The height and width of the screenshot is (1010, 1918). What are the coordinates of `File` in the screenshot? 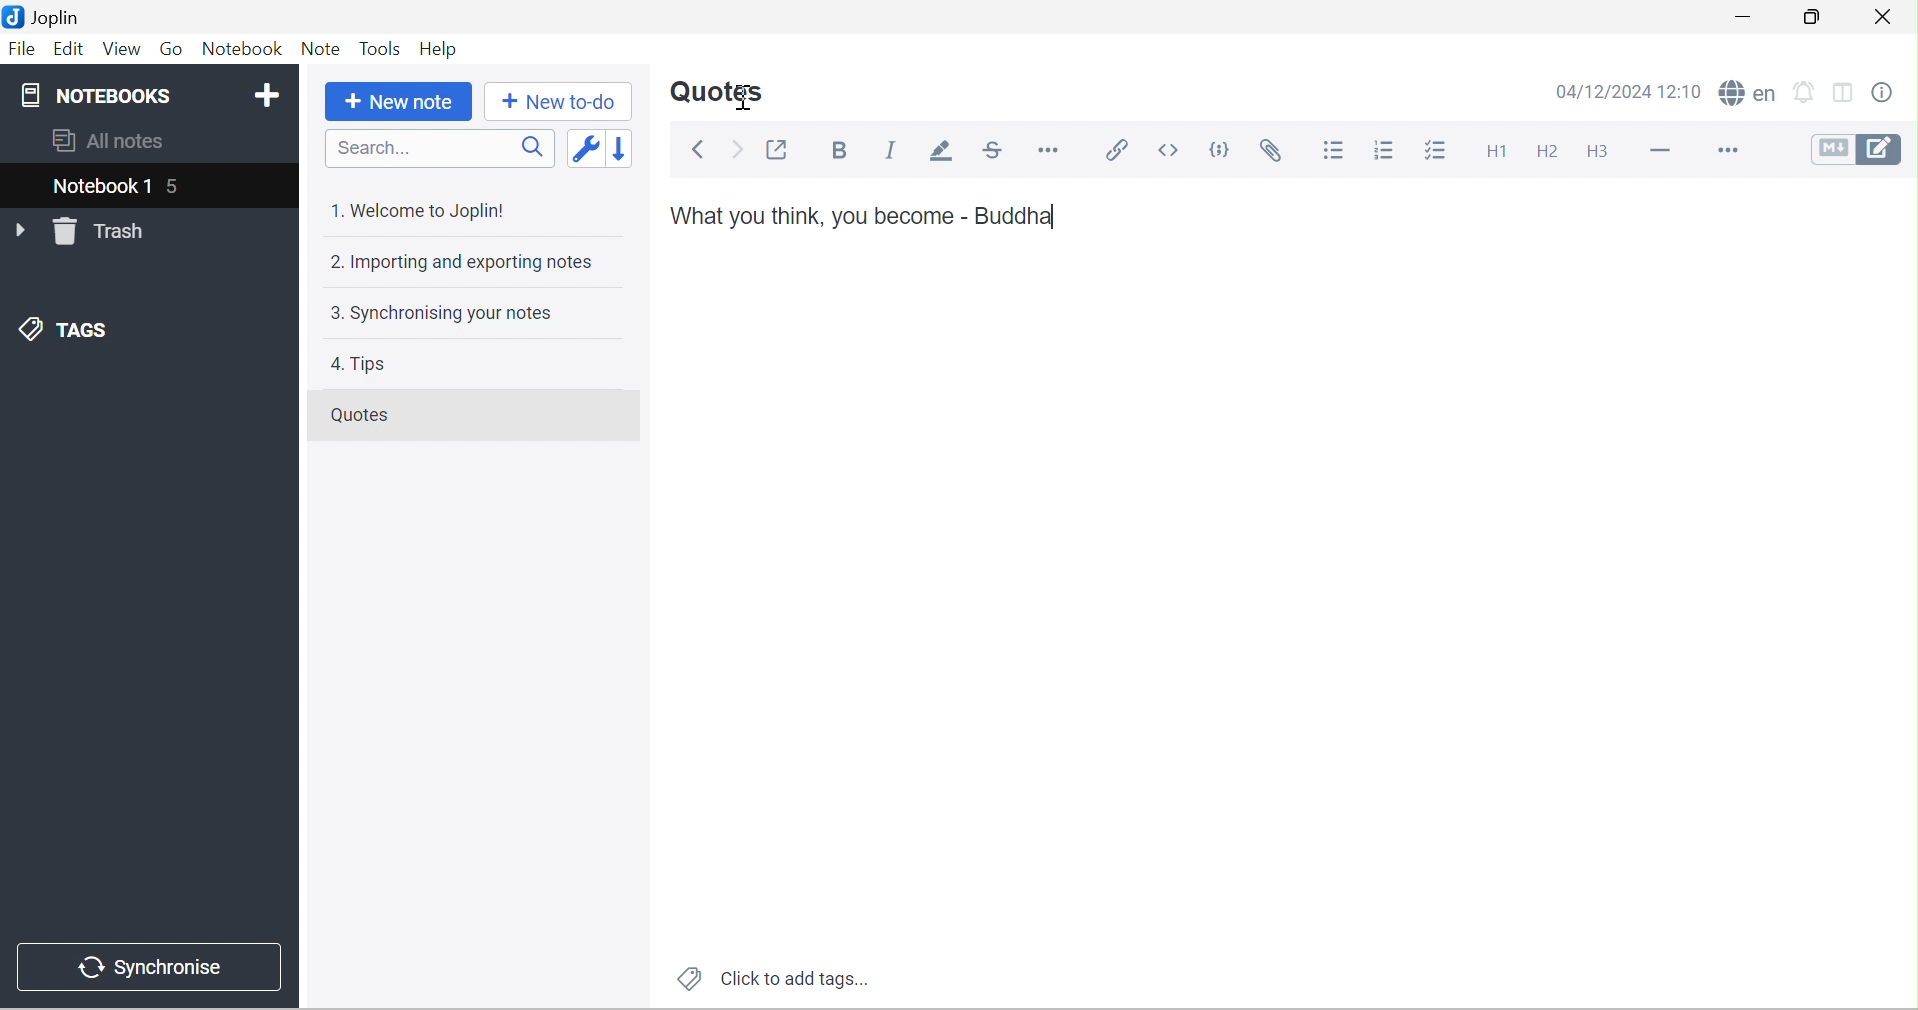 It's located at (23, 50).